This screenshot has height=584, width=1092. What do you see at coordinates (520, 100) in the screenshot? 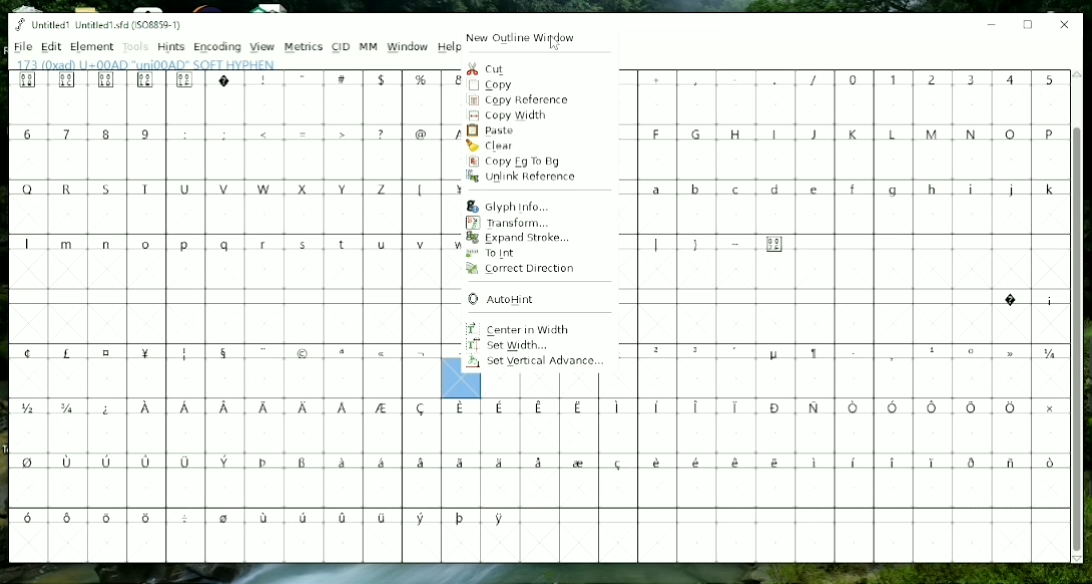
I see `Copy Reference` at bounding box center [520, 100].